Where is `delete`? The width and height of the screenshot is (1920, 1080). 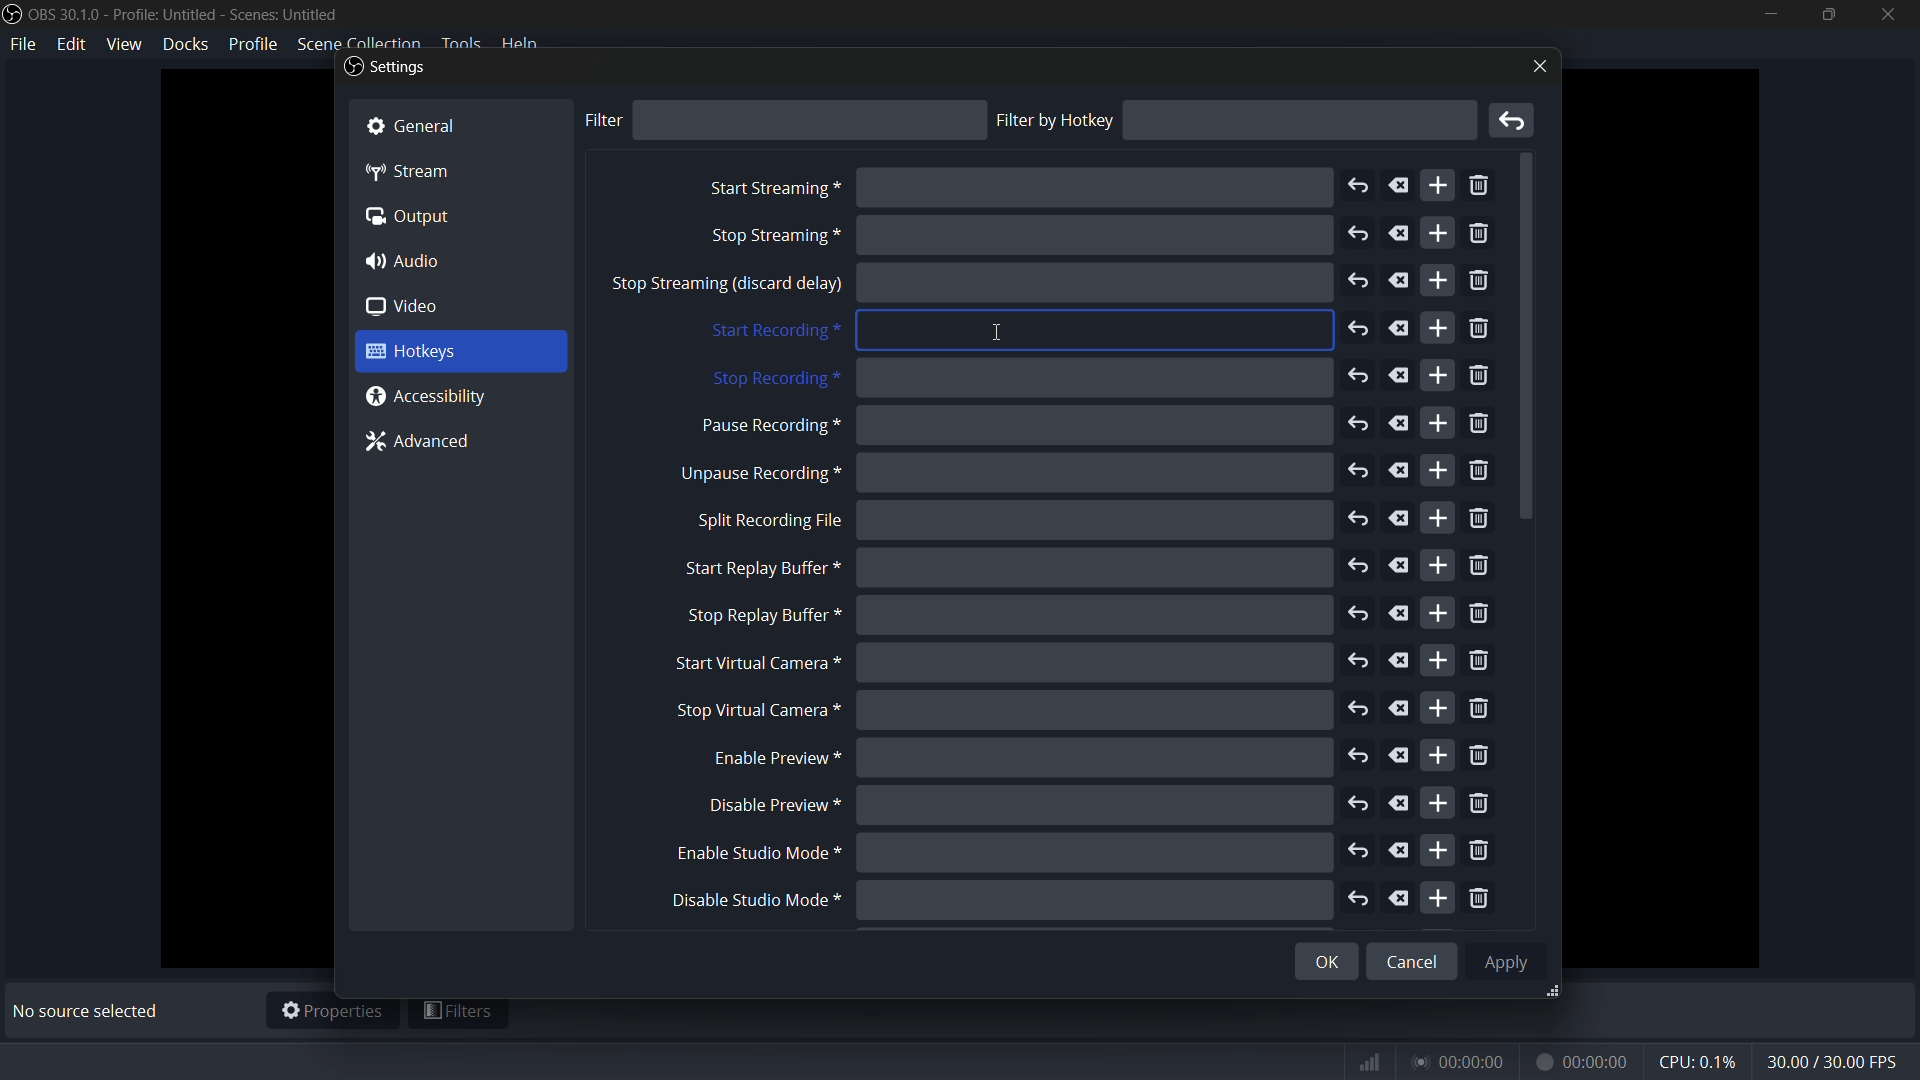 delete is located at coordinates (1401, 851).